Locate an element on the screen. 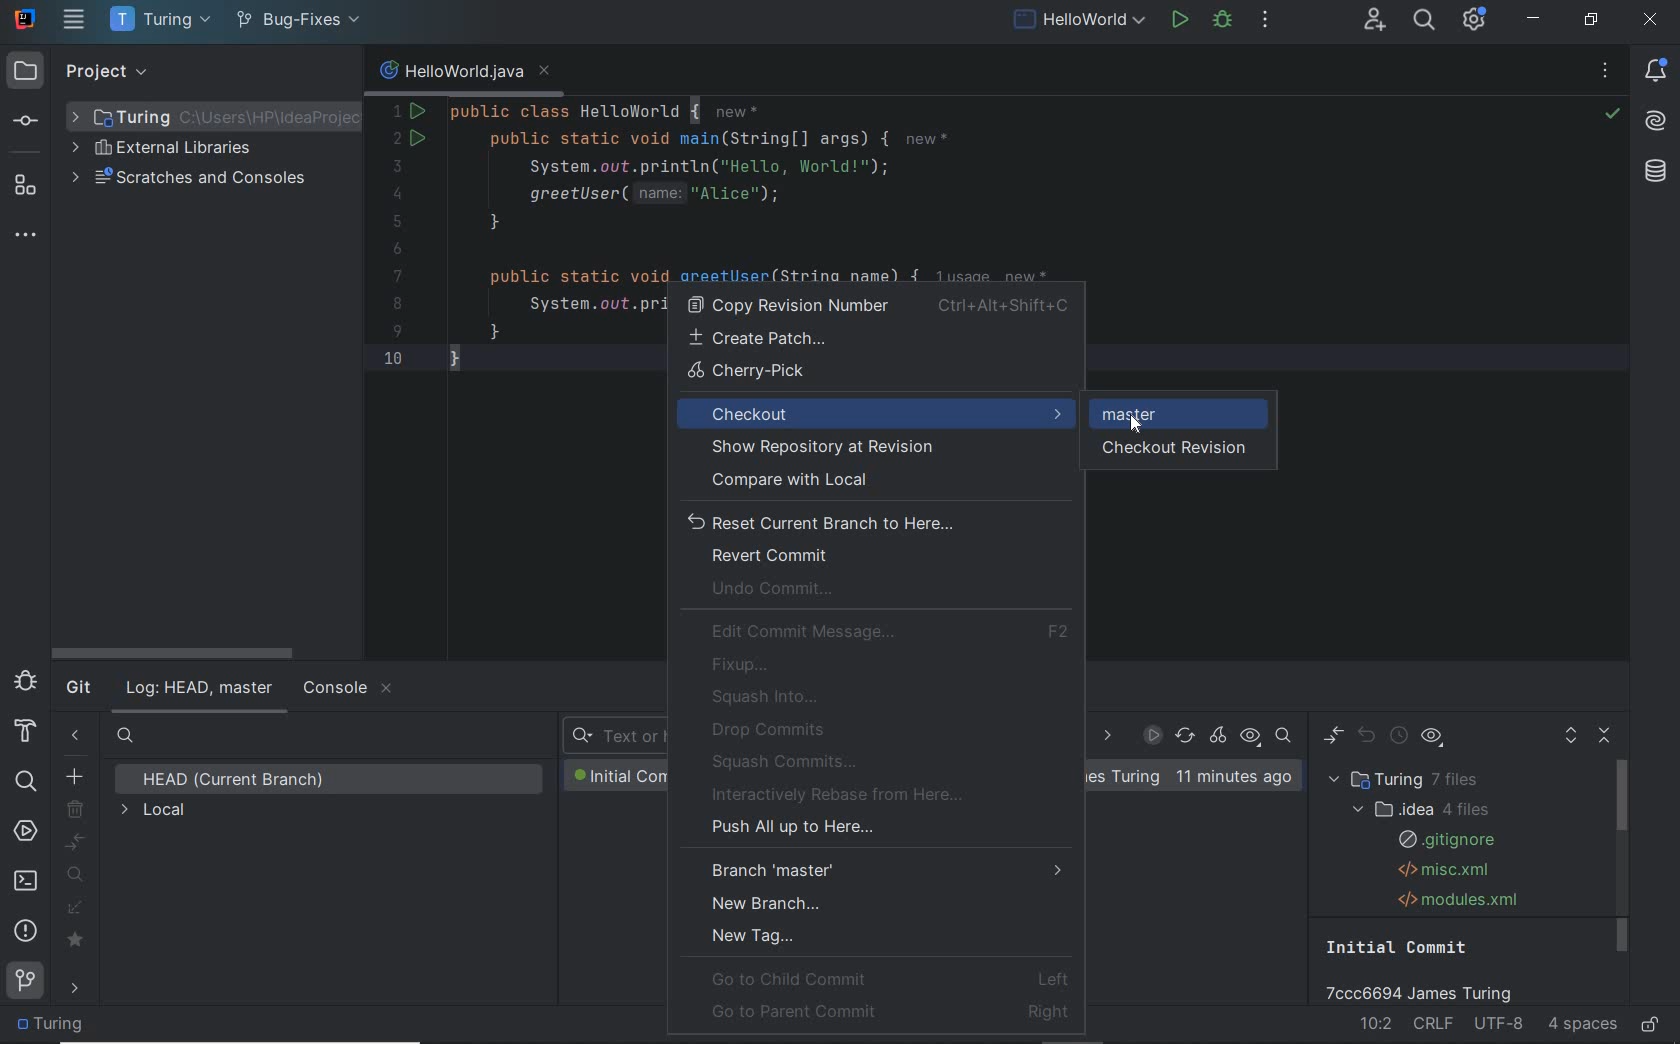 This screenshot has height=1044, width=1680. show diff is located at coordinates (1332, 736).